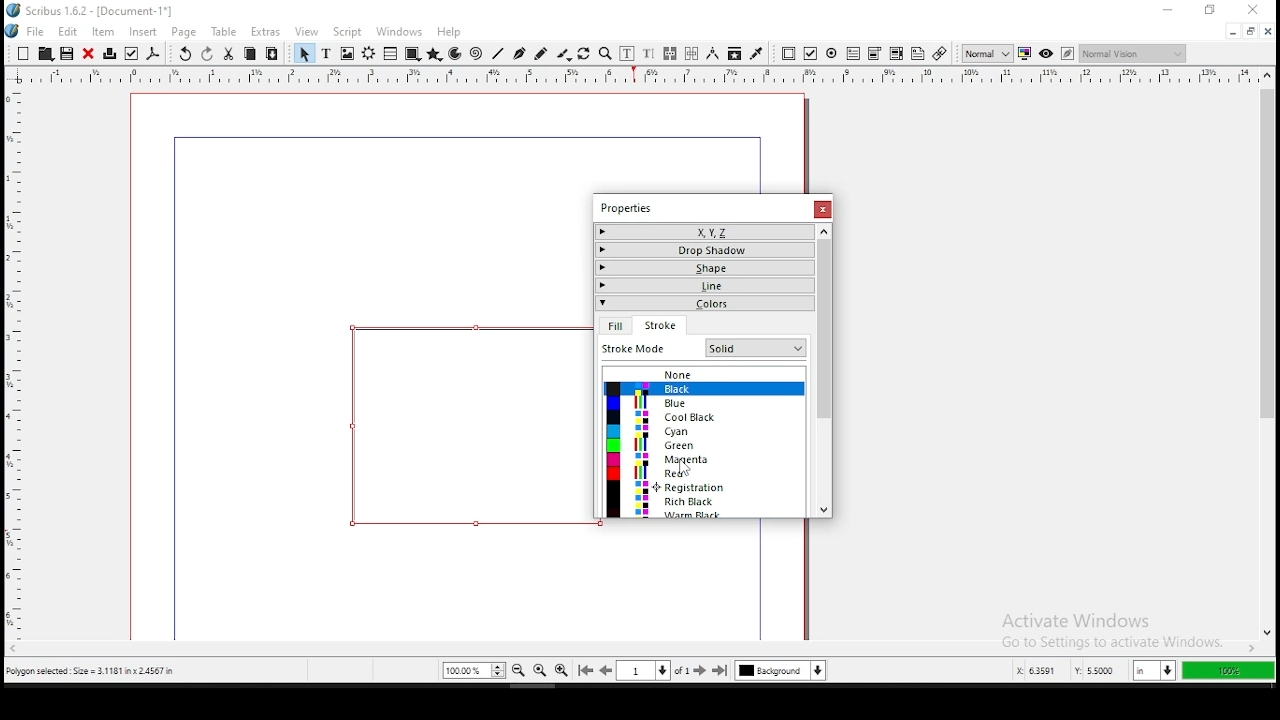 This screenshot has height=720, width=1280. What do you see at coordinates (225, 32) in the screenshot?
I see `table` at bounding box center [225, 32].